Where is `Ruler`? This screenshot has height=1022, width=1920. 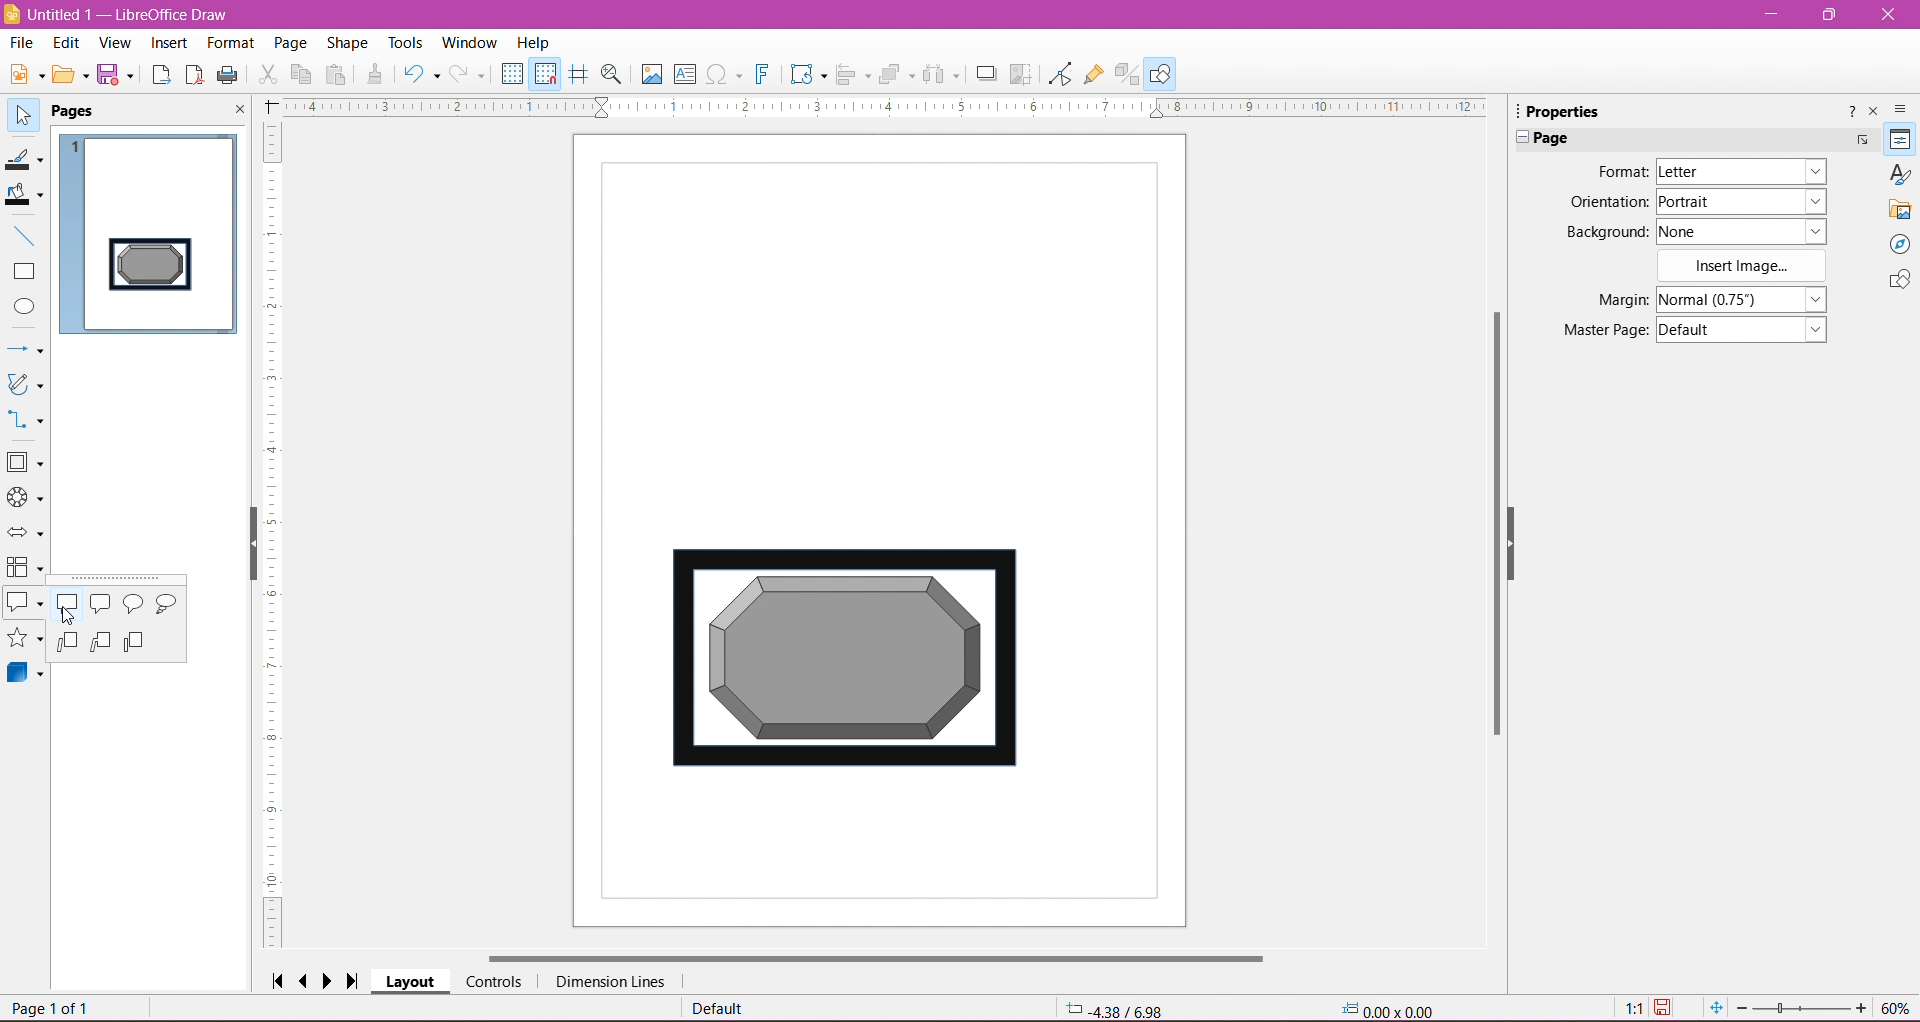
Ruler is located at coordinates (884, 108).